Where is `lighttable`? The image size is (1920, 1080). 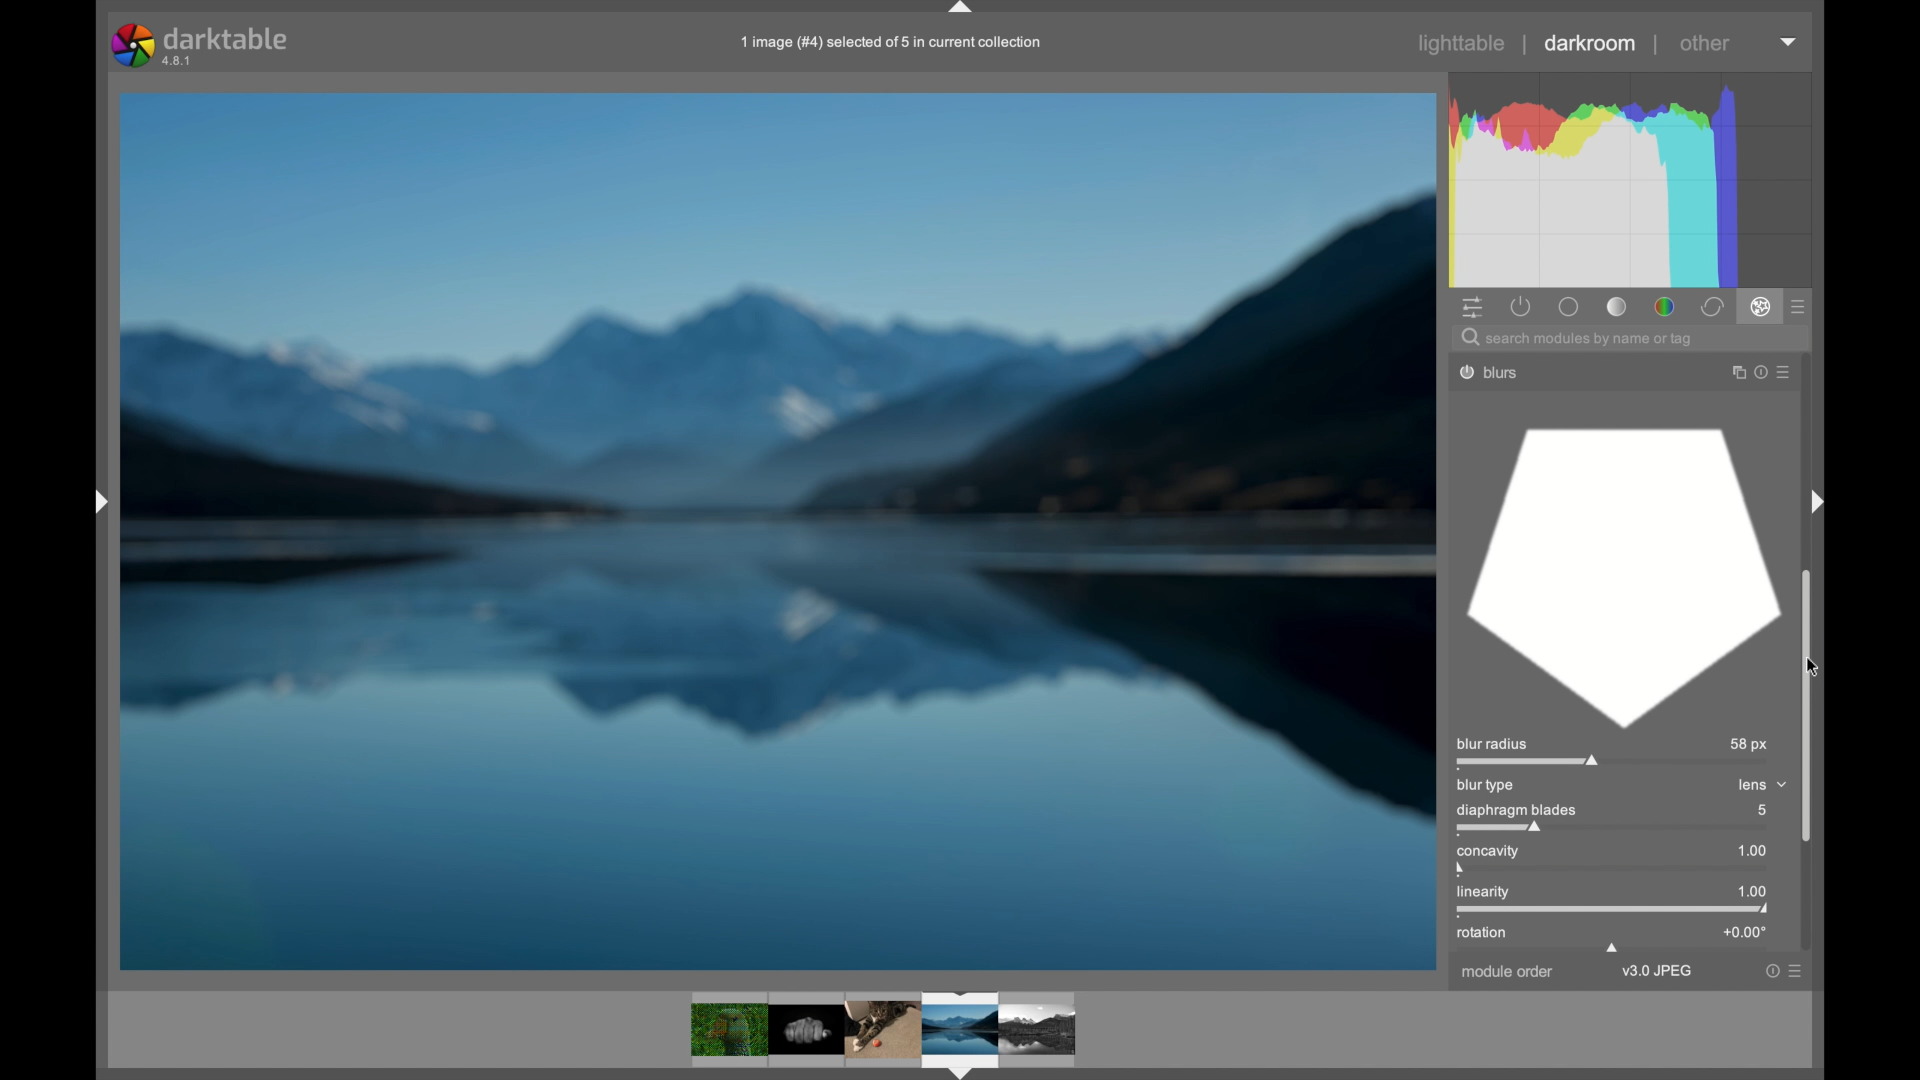 lighttable is located at coordinates (1464, 44).